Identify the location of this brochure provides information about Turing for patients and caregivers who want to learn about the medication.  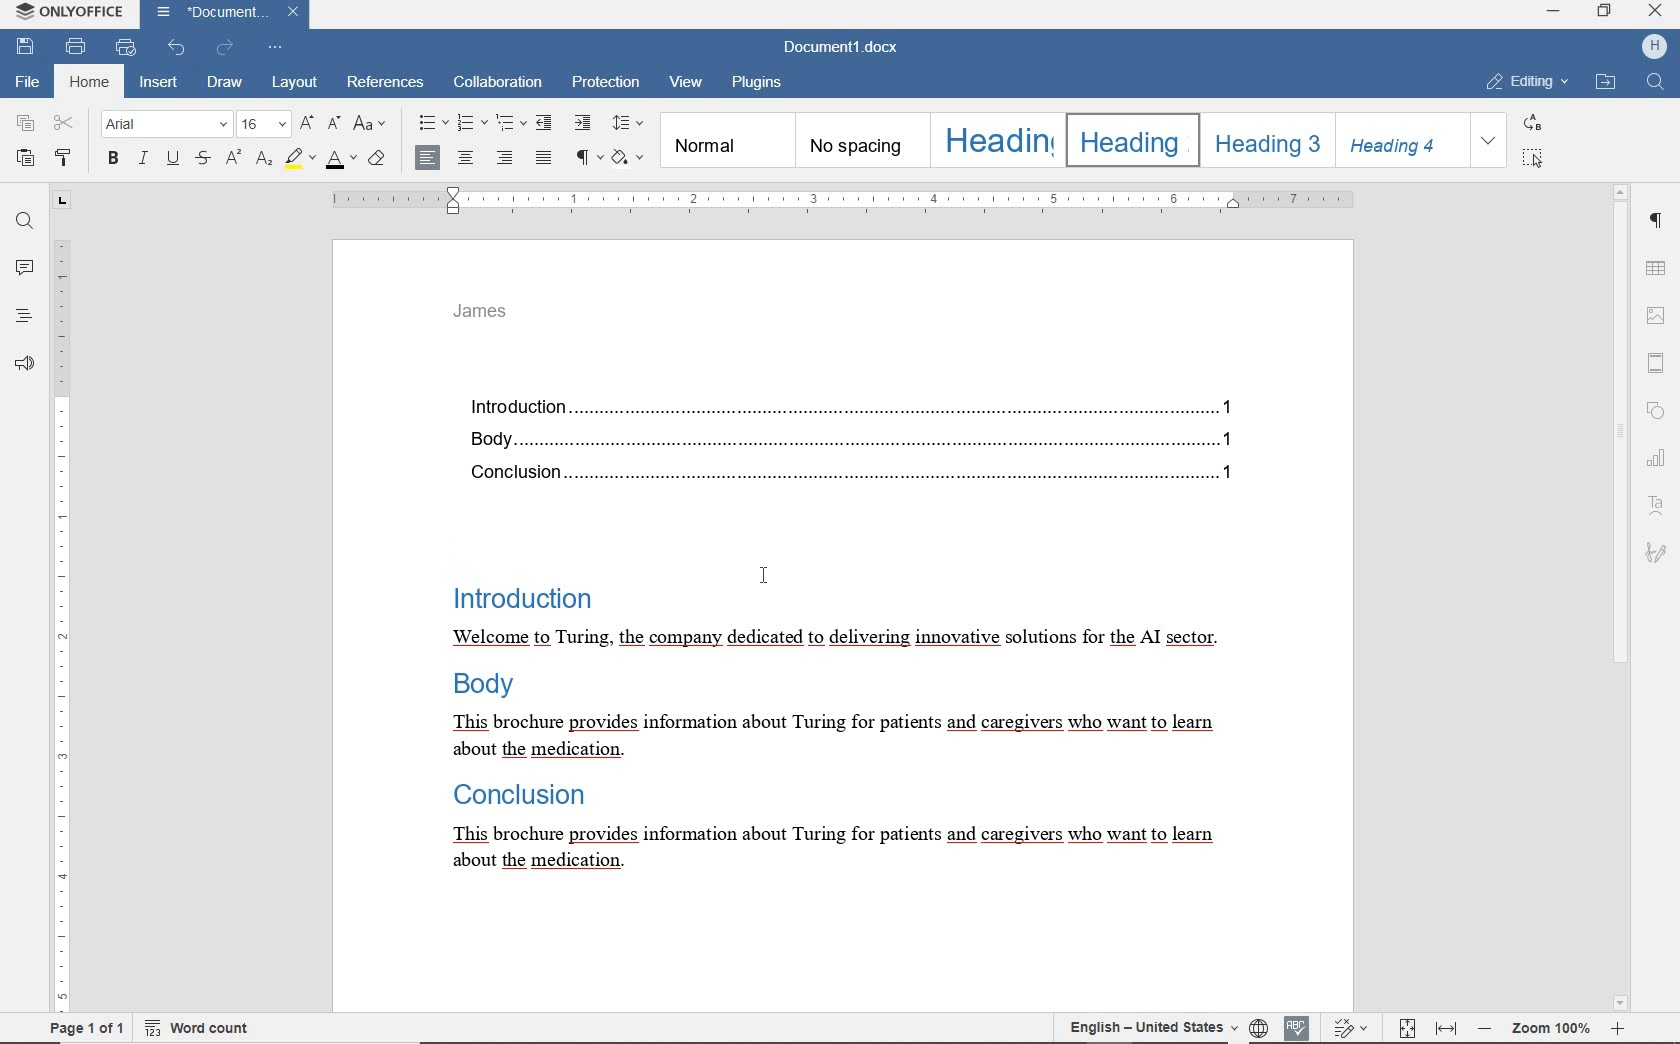
(850, 850).